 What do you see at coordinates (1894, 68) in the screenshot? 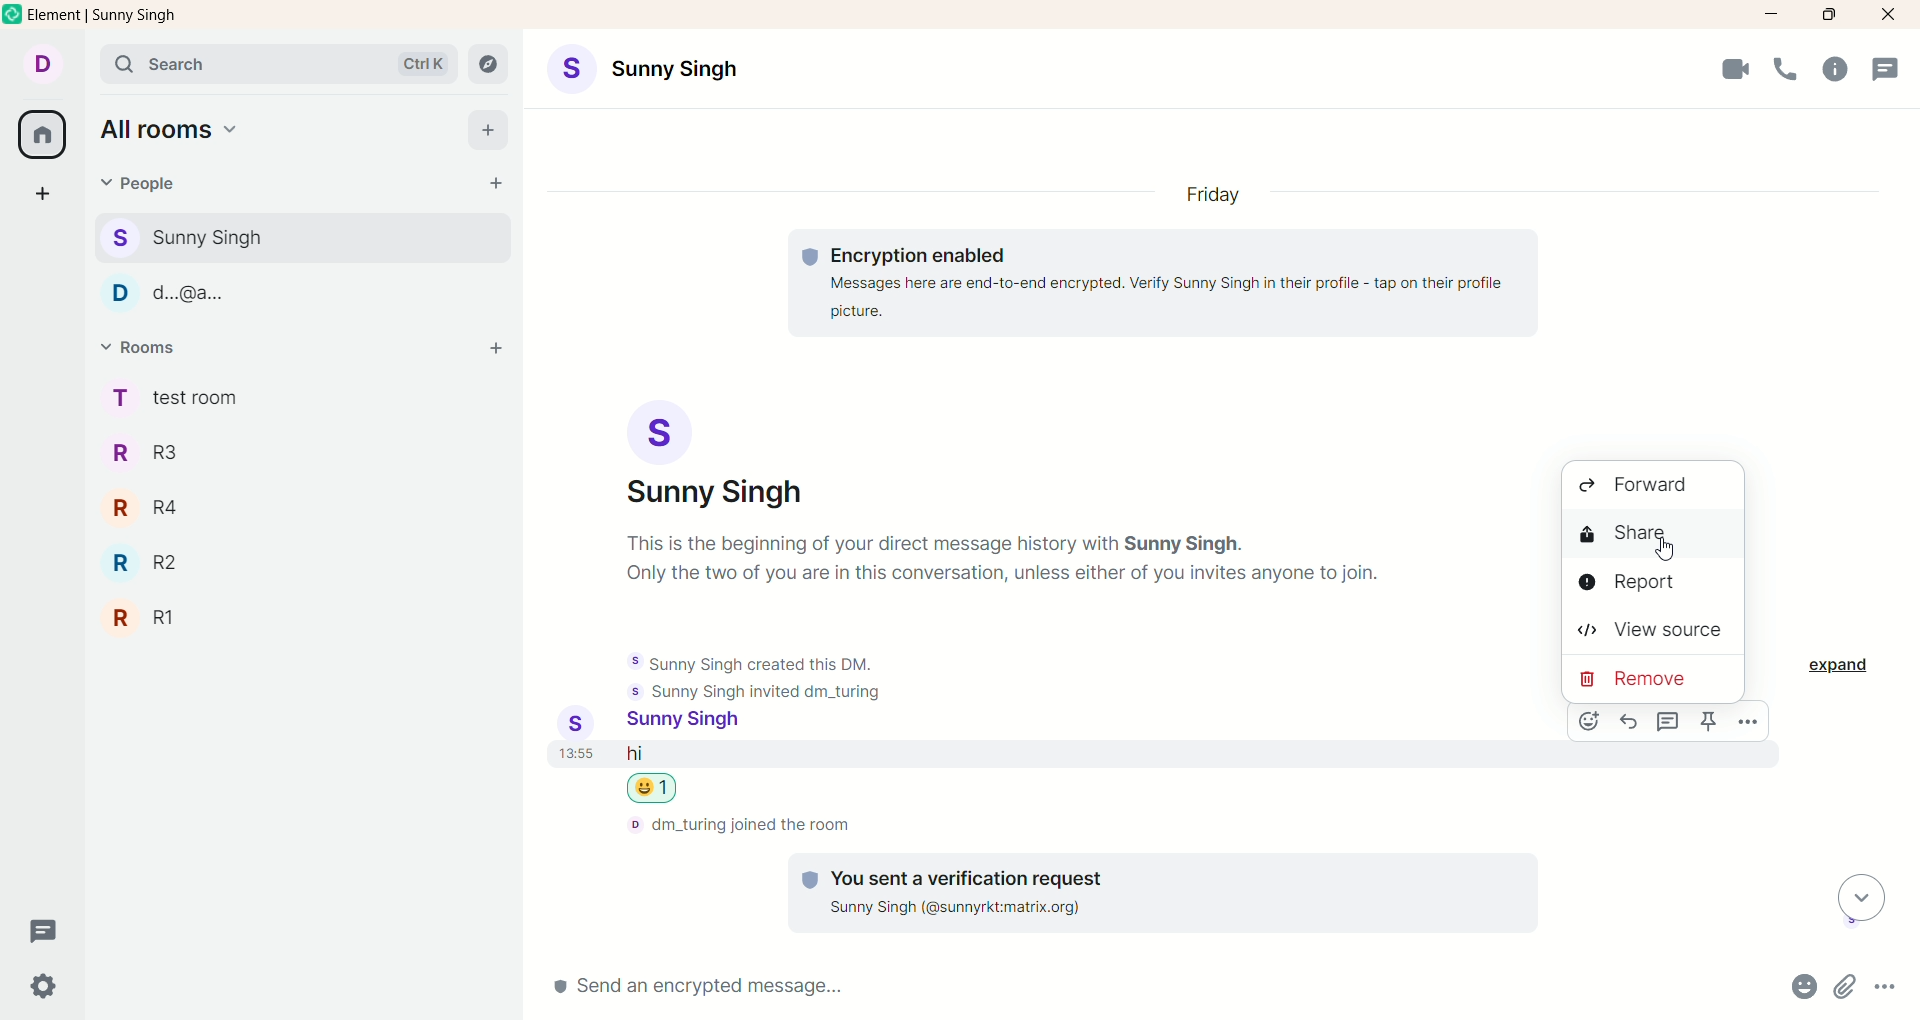
I see `threads` at bounding box center [1894, 68].